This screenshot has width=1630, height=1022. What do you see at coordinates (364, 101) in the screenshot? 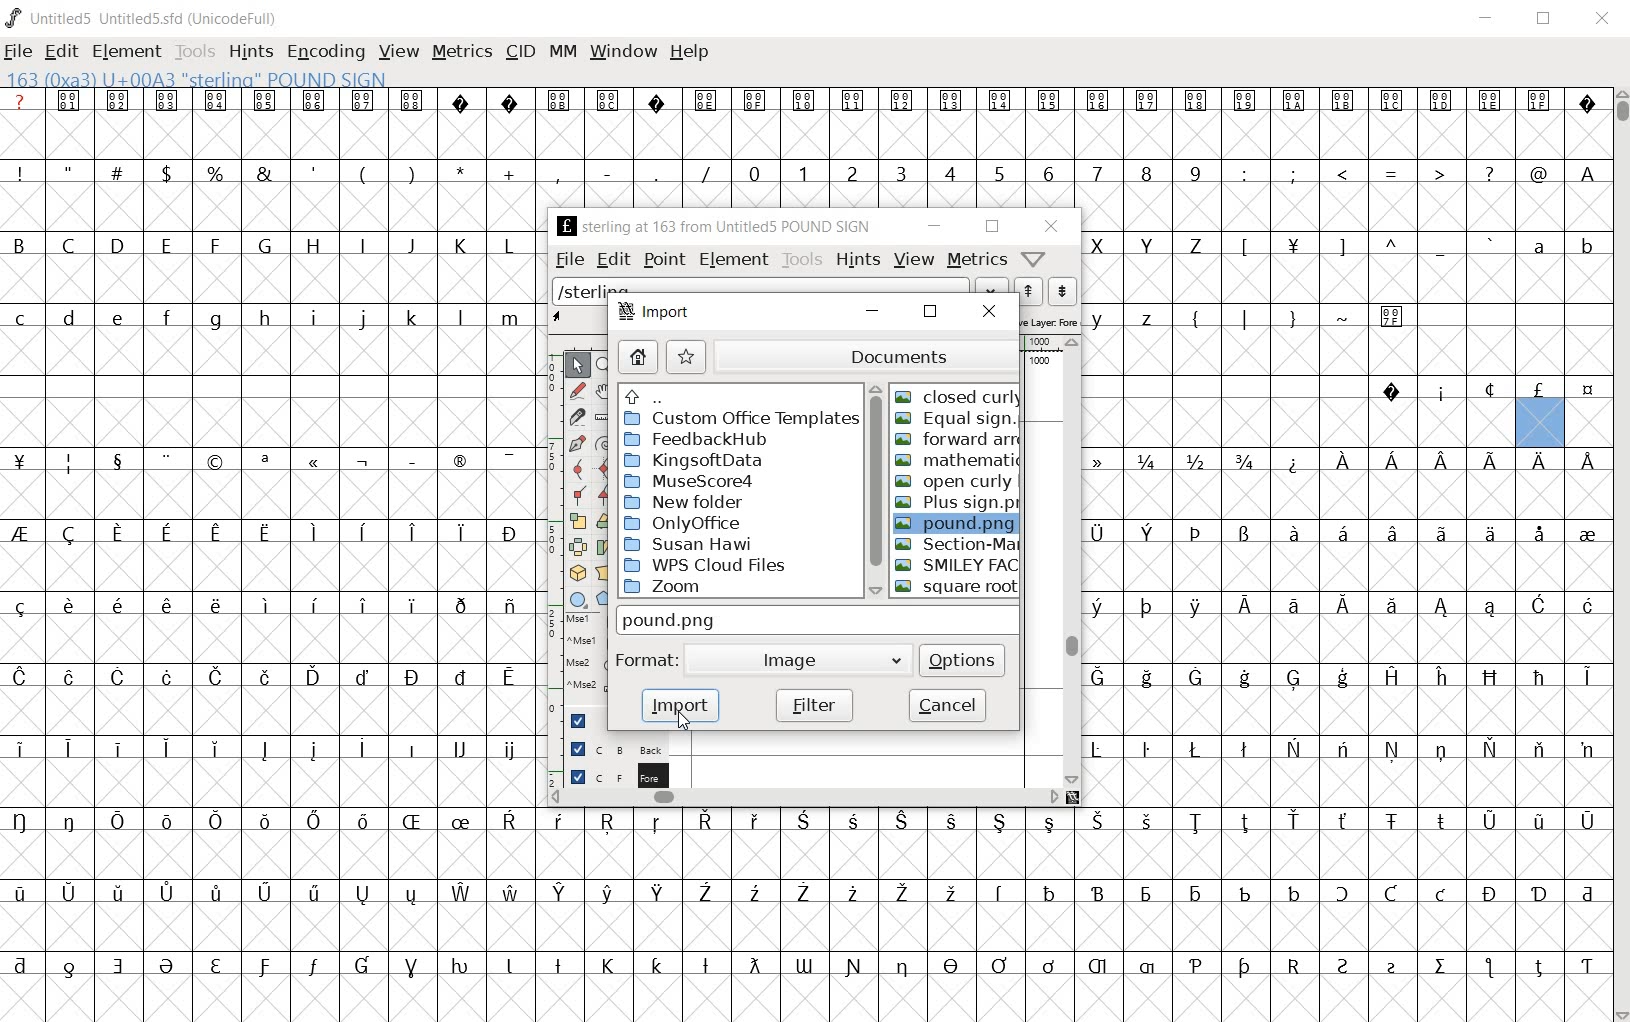
I see `Symbol` at bounding box center [364, 101].